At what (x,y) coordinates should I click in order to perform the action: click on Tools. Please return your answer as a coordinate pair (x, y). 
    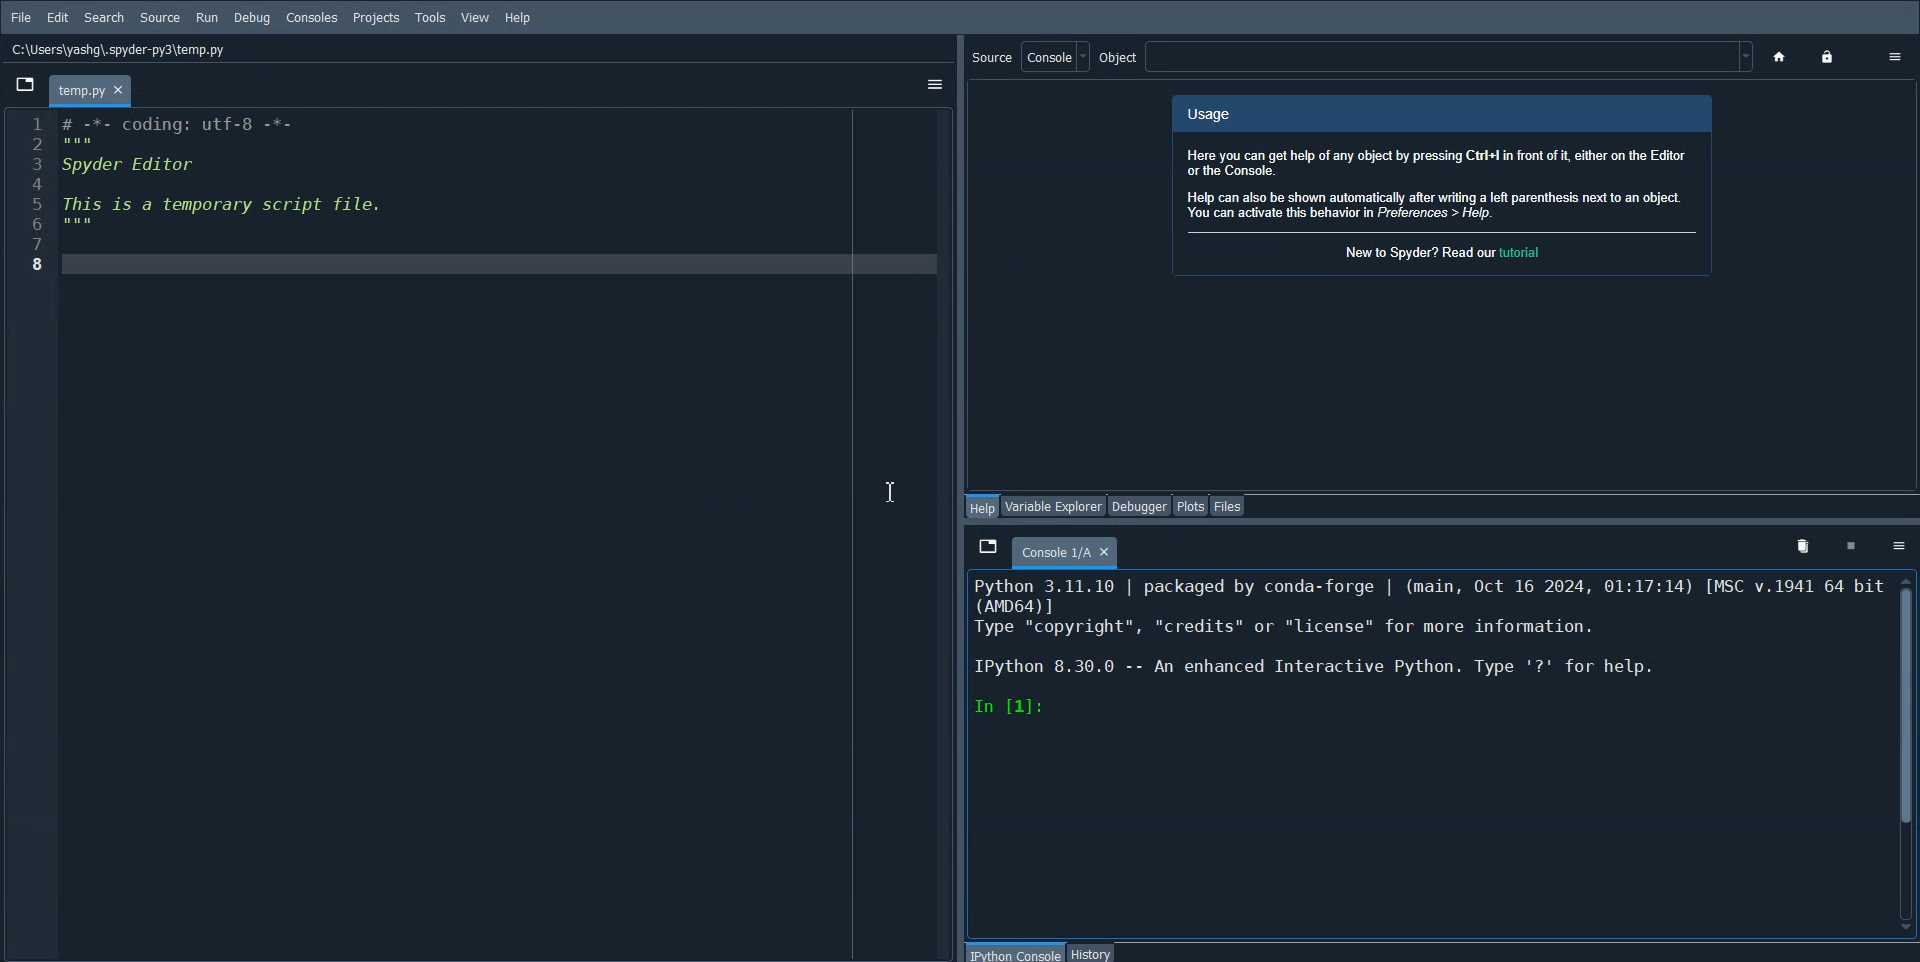
    Looking at the image, I should click on (430, 18).